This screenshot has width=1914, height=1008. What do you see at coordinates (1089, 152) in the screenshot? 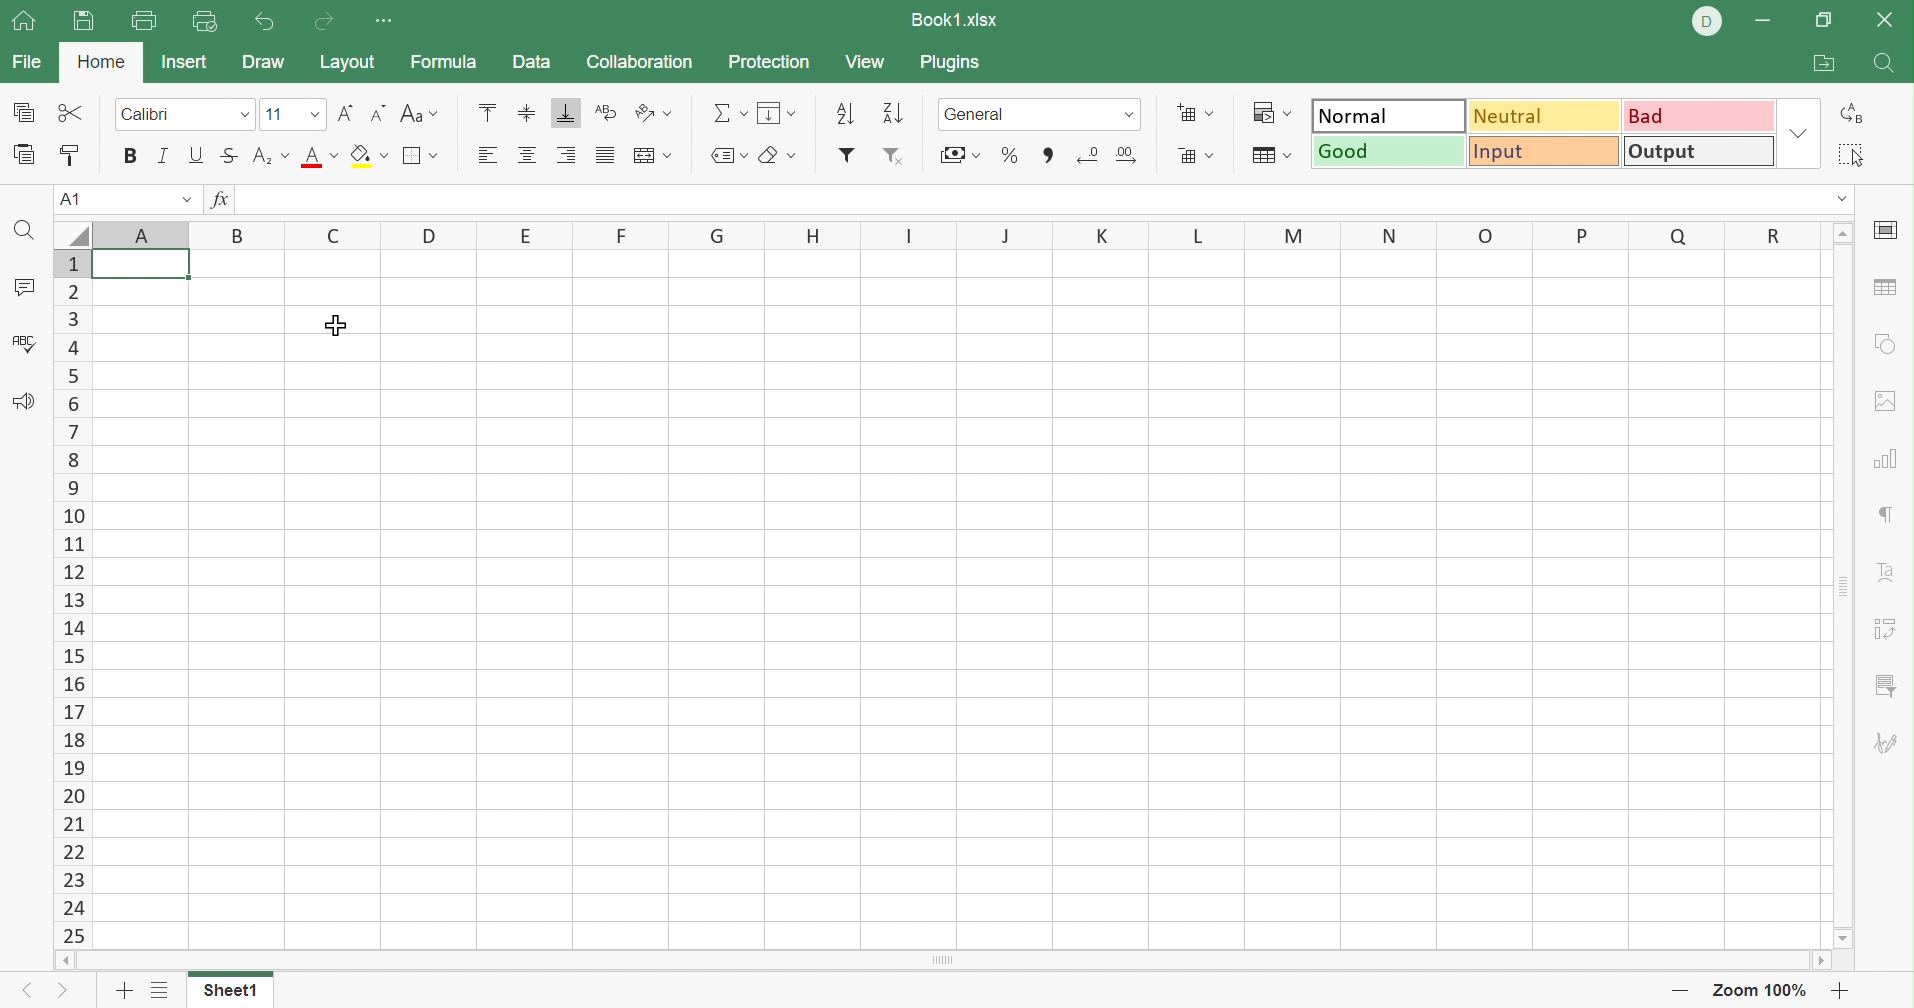
I see `Decrease decimal` at bounding box center [1089, 152].